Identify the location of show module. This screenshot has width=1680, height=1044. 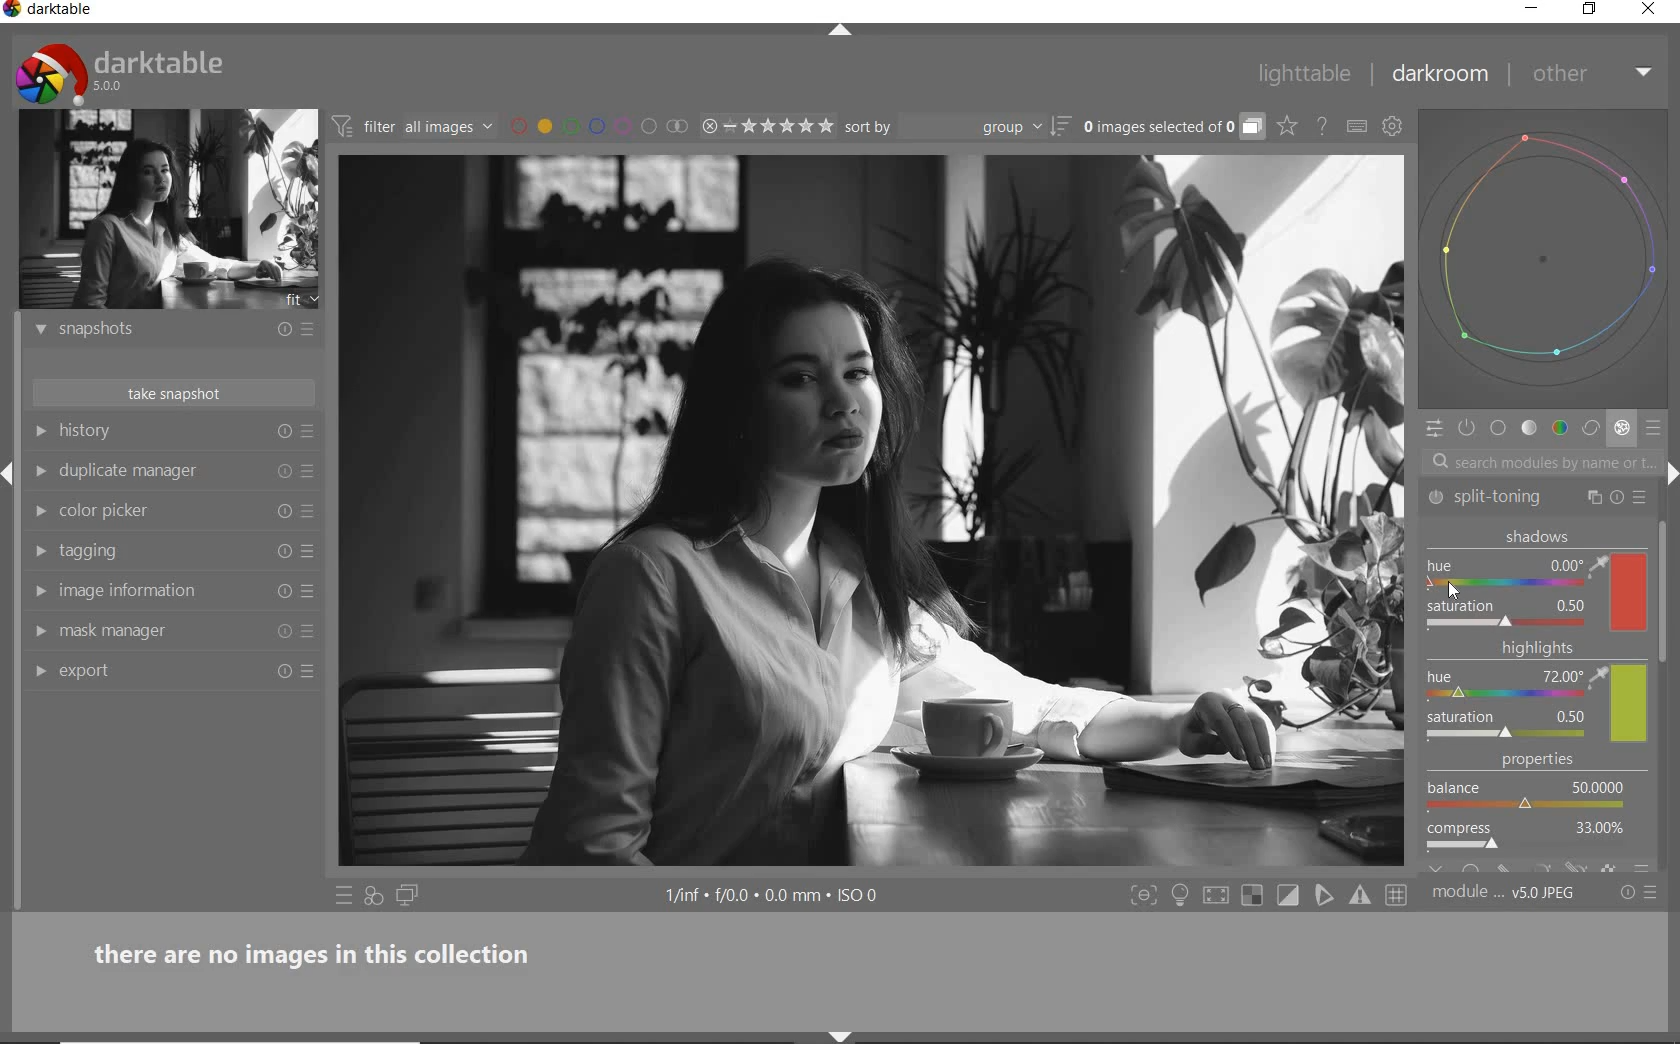
(39, 632).